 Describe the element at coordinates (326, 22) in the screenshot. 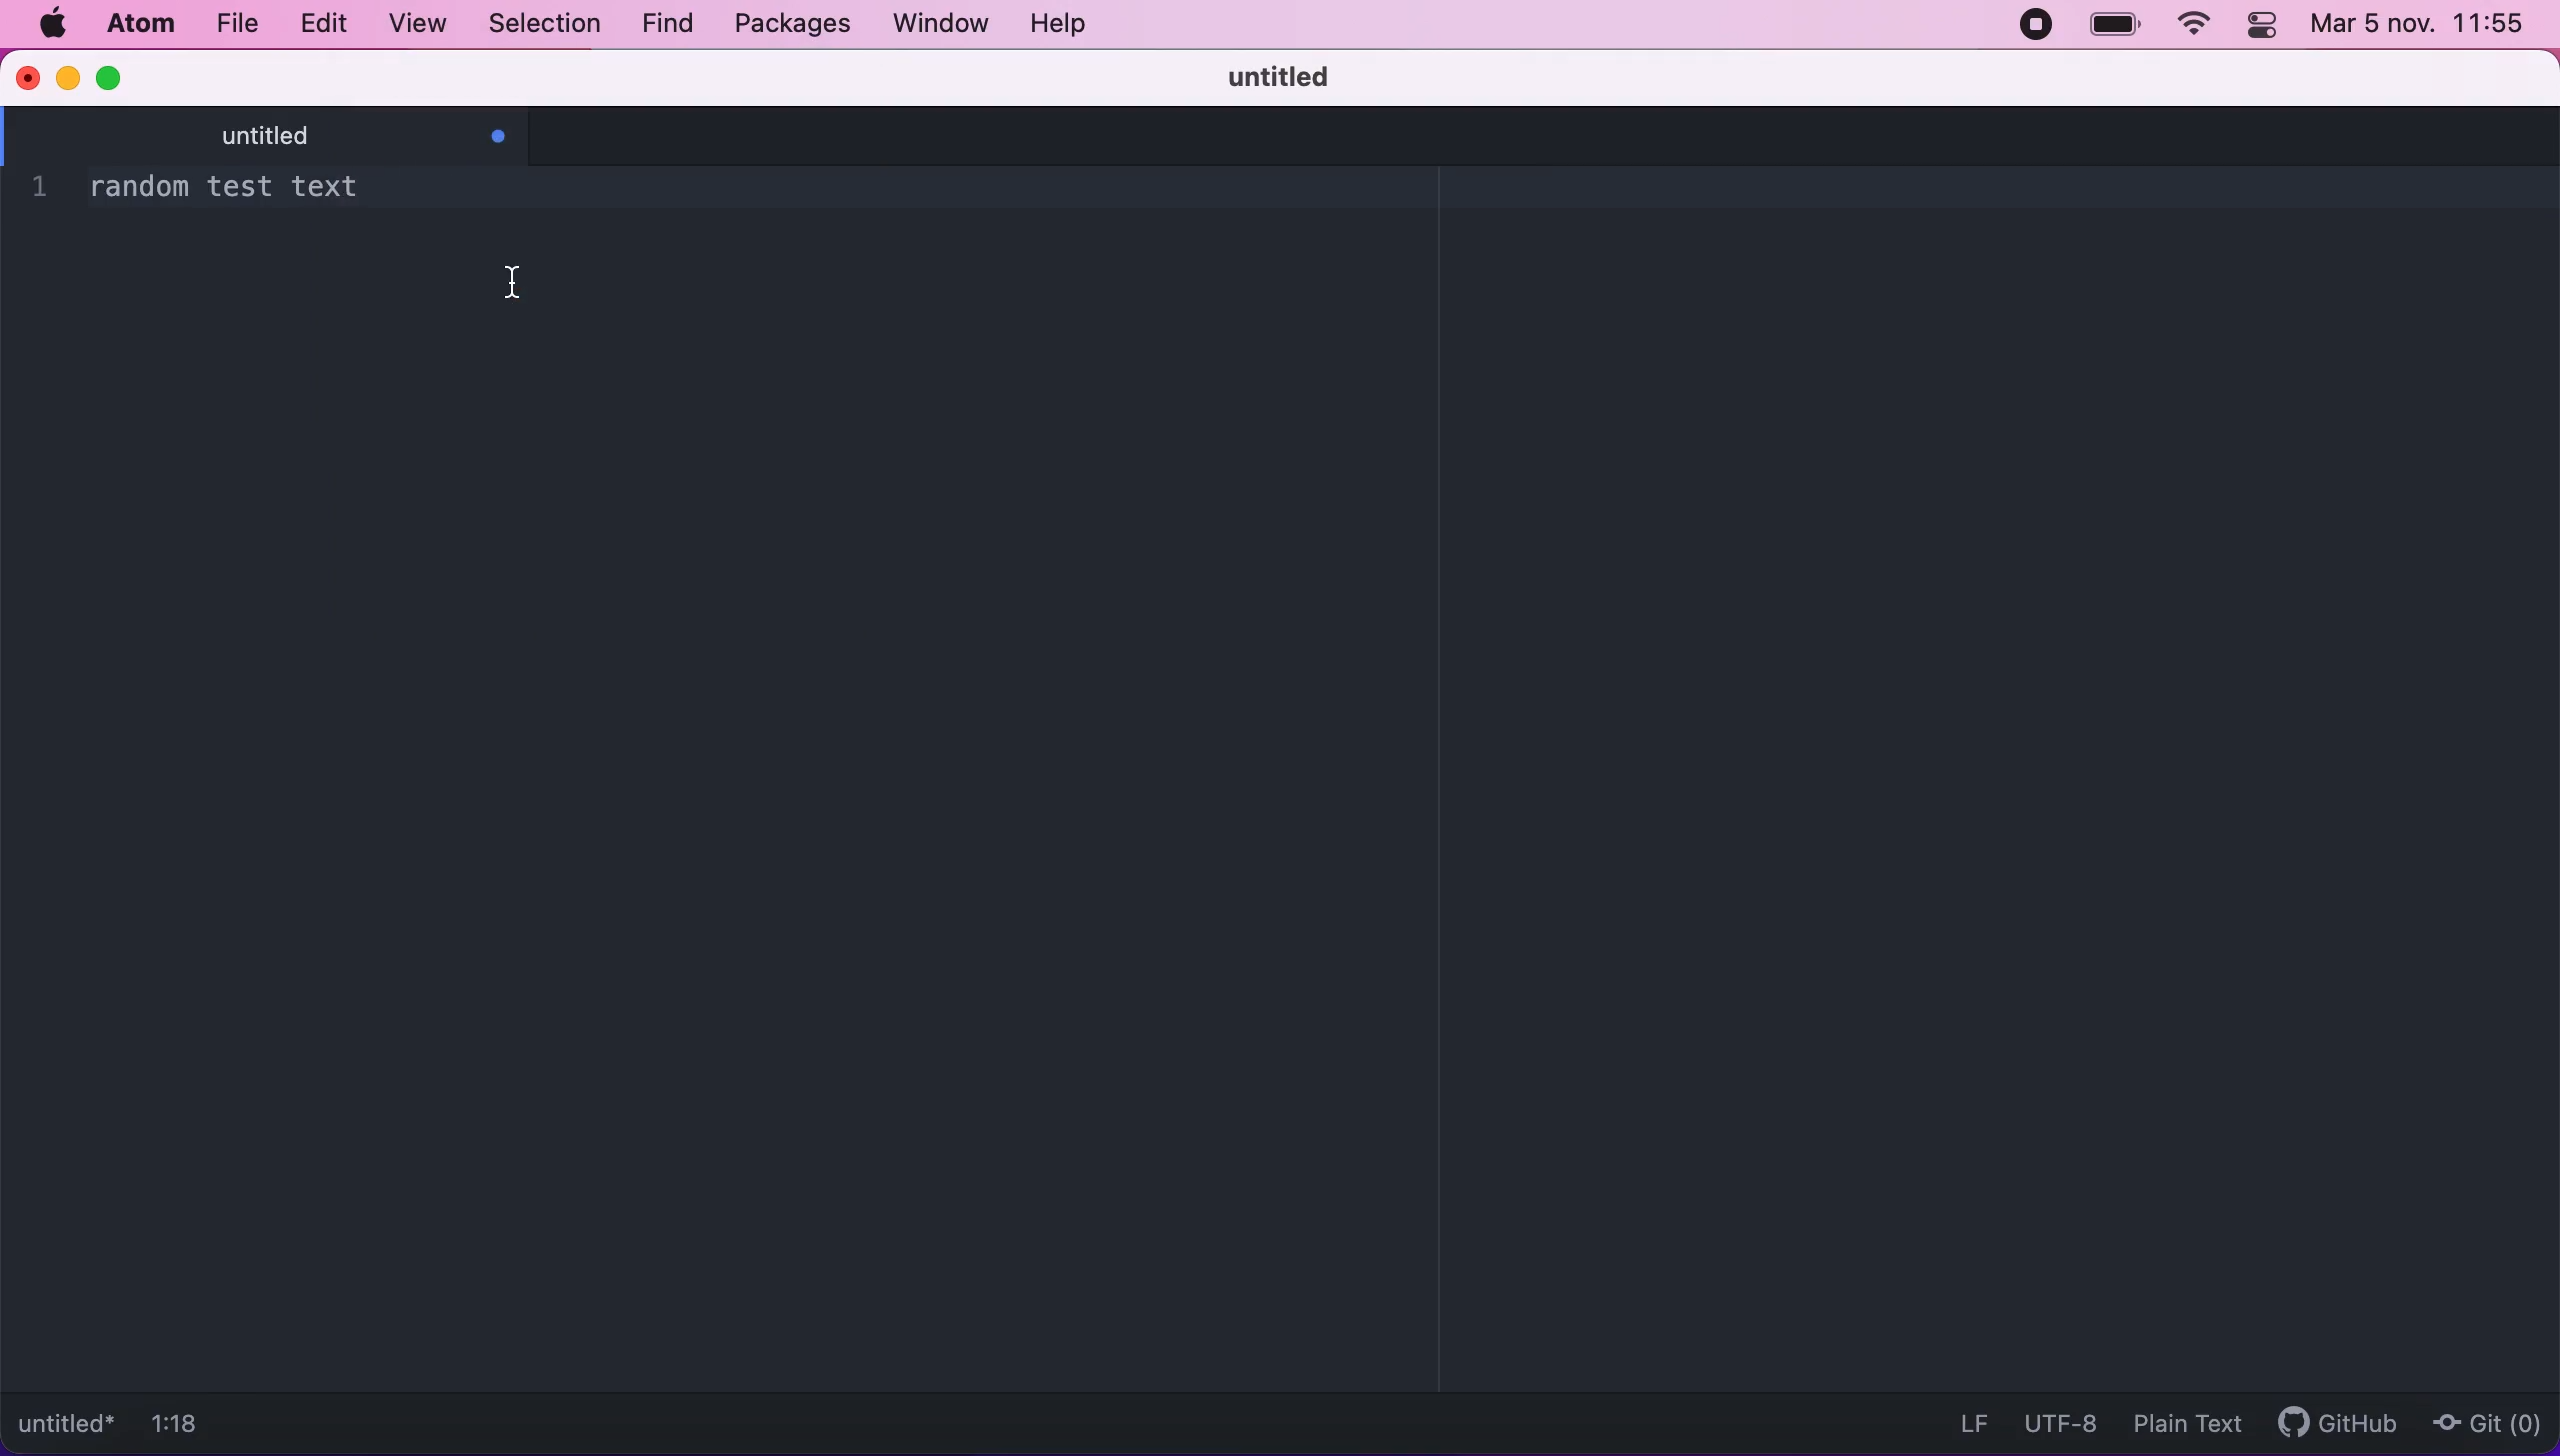

I see `edit` at that location.